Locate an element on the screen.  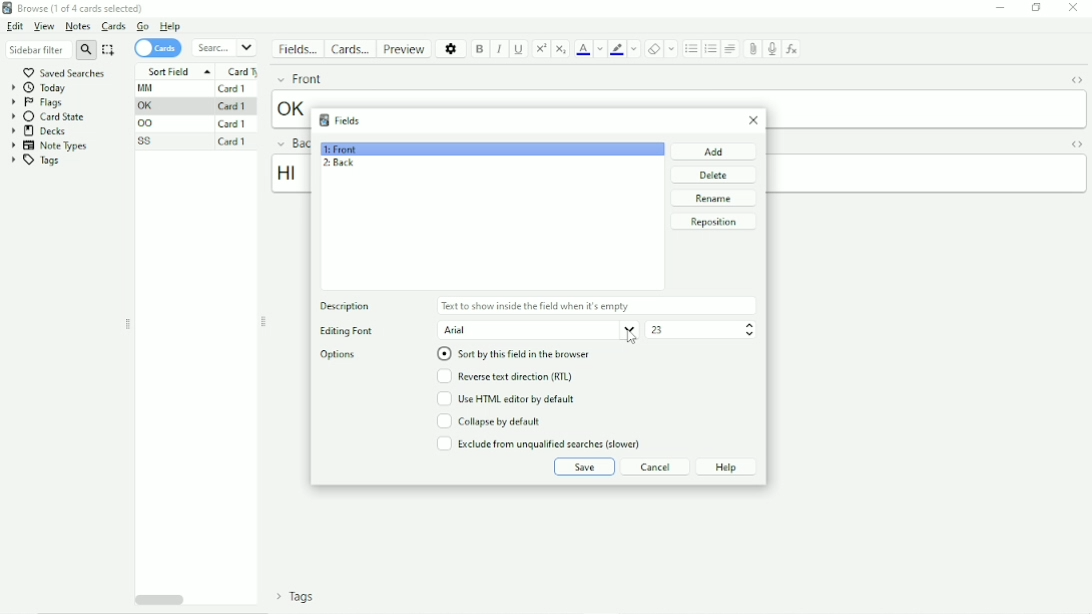
Search is located at coordinates (225, 47).